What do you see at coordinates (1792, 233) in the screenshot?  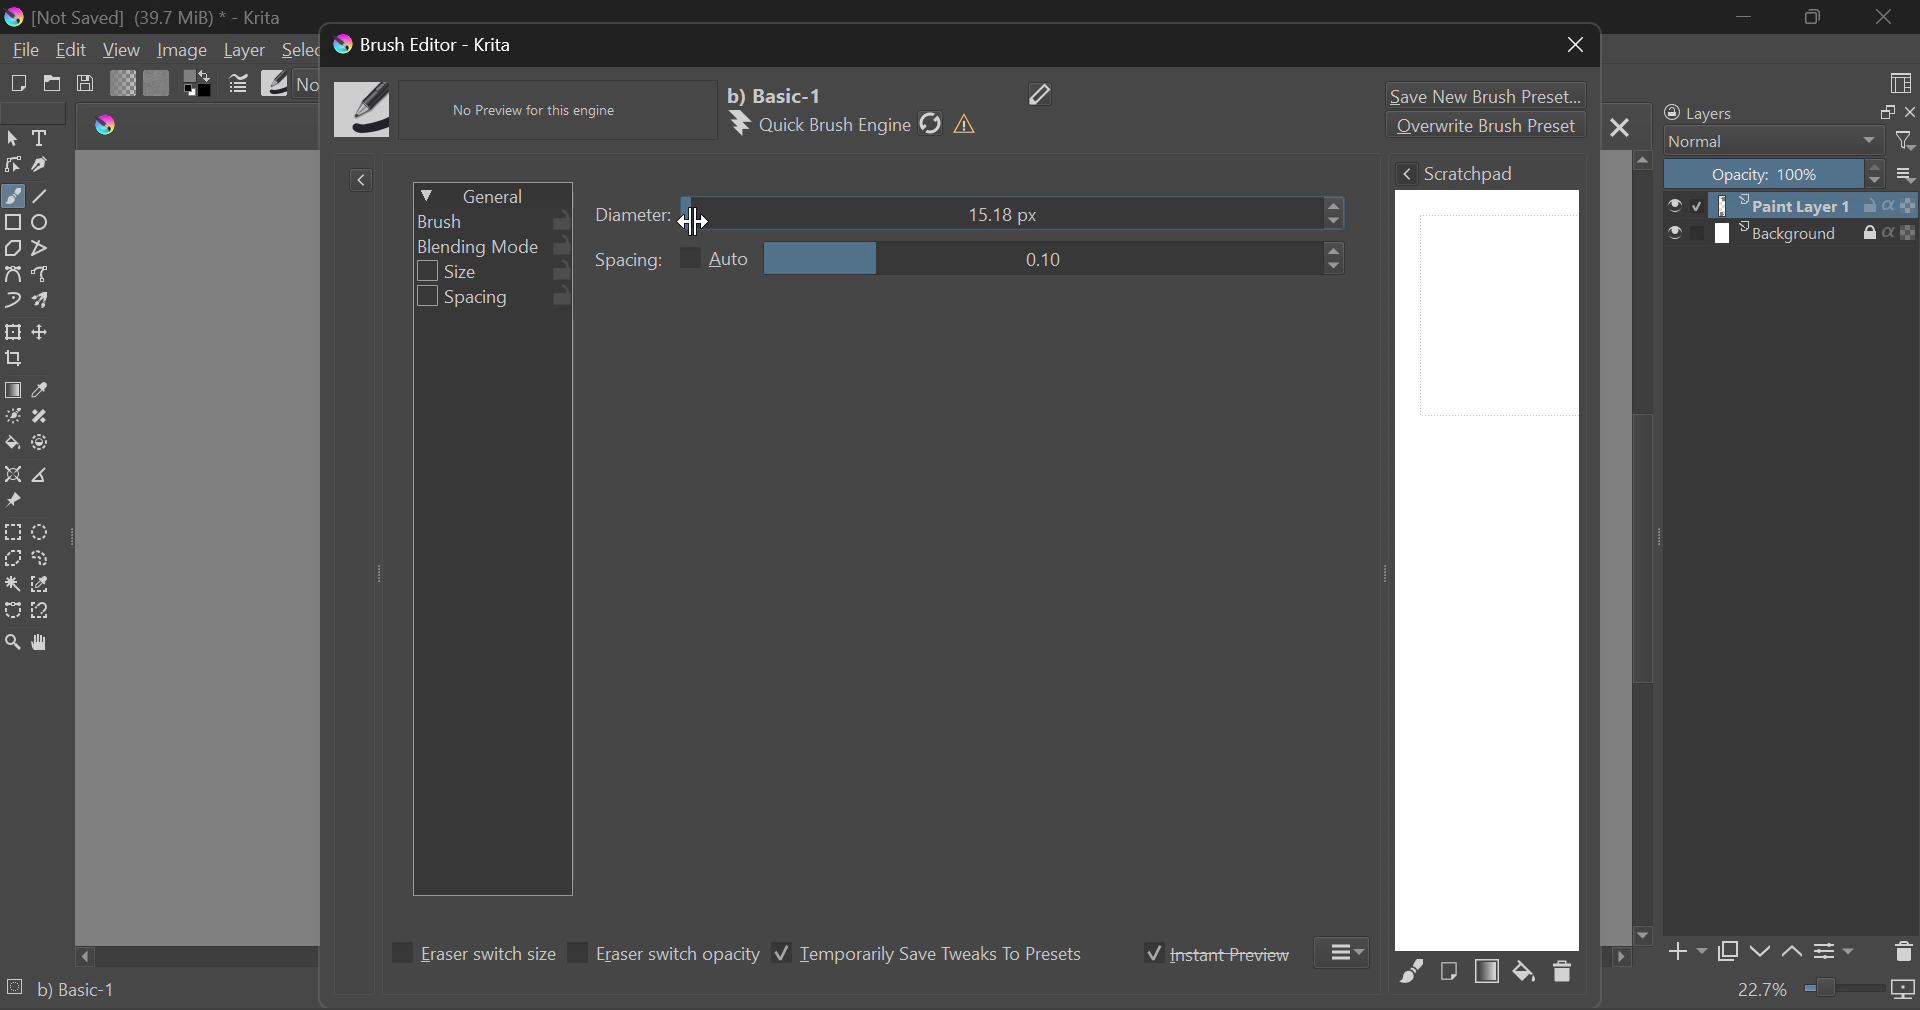 I see `Background` at bounding box center [1792, 233].